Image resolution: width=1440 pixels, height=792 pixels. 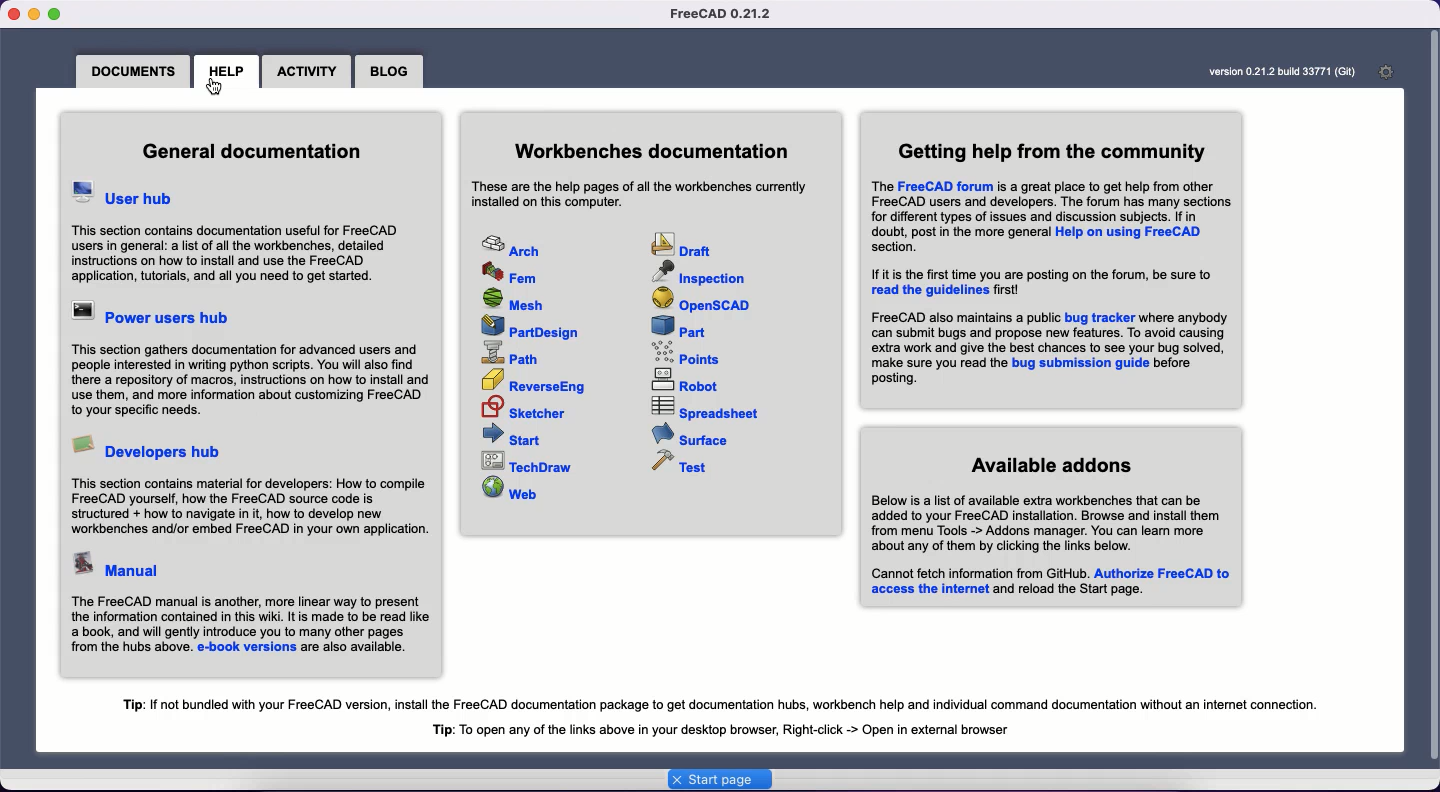 What do you see at coordinates (249, 605) in the screenshot?
I see `Manual` at bounding box center [249, 605].